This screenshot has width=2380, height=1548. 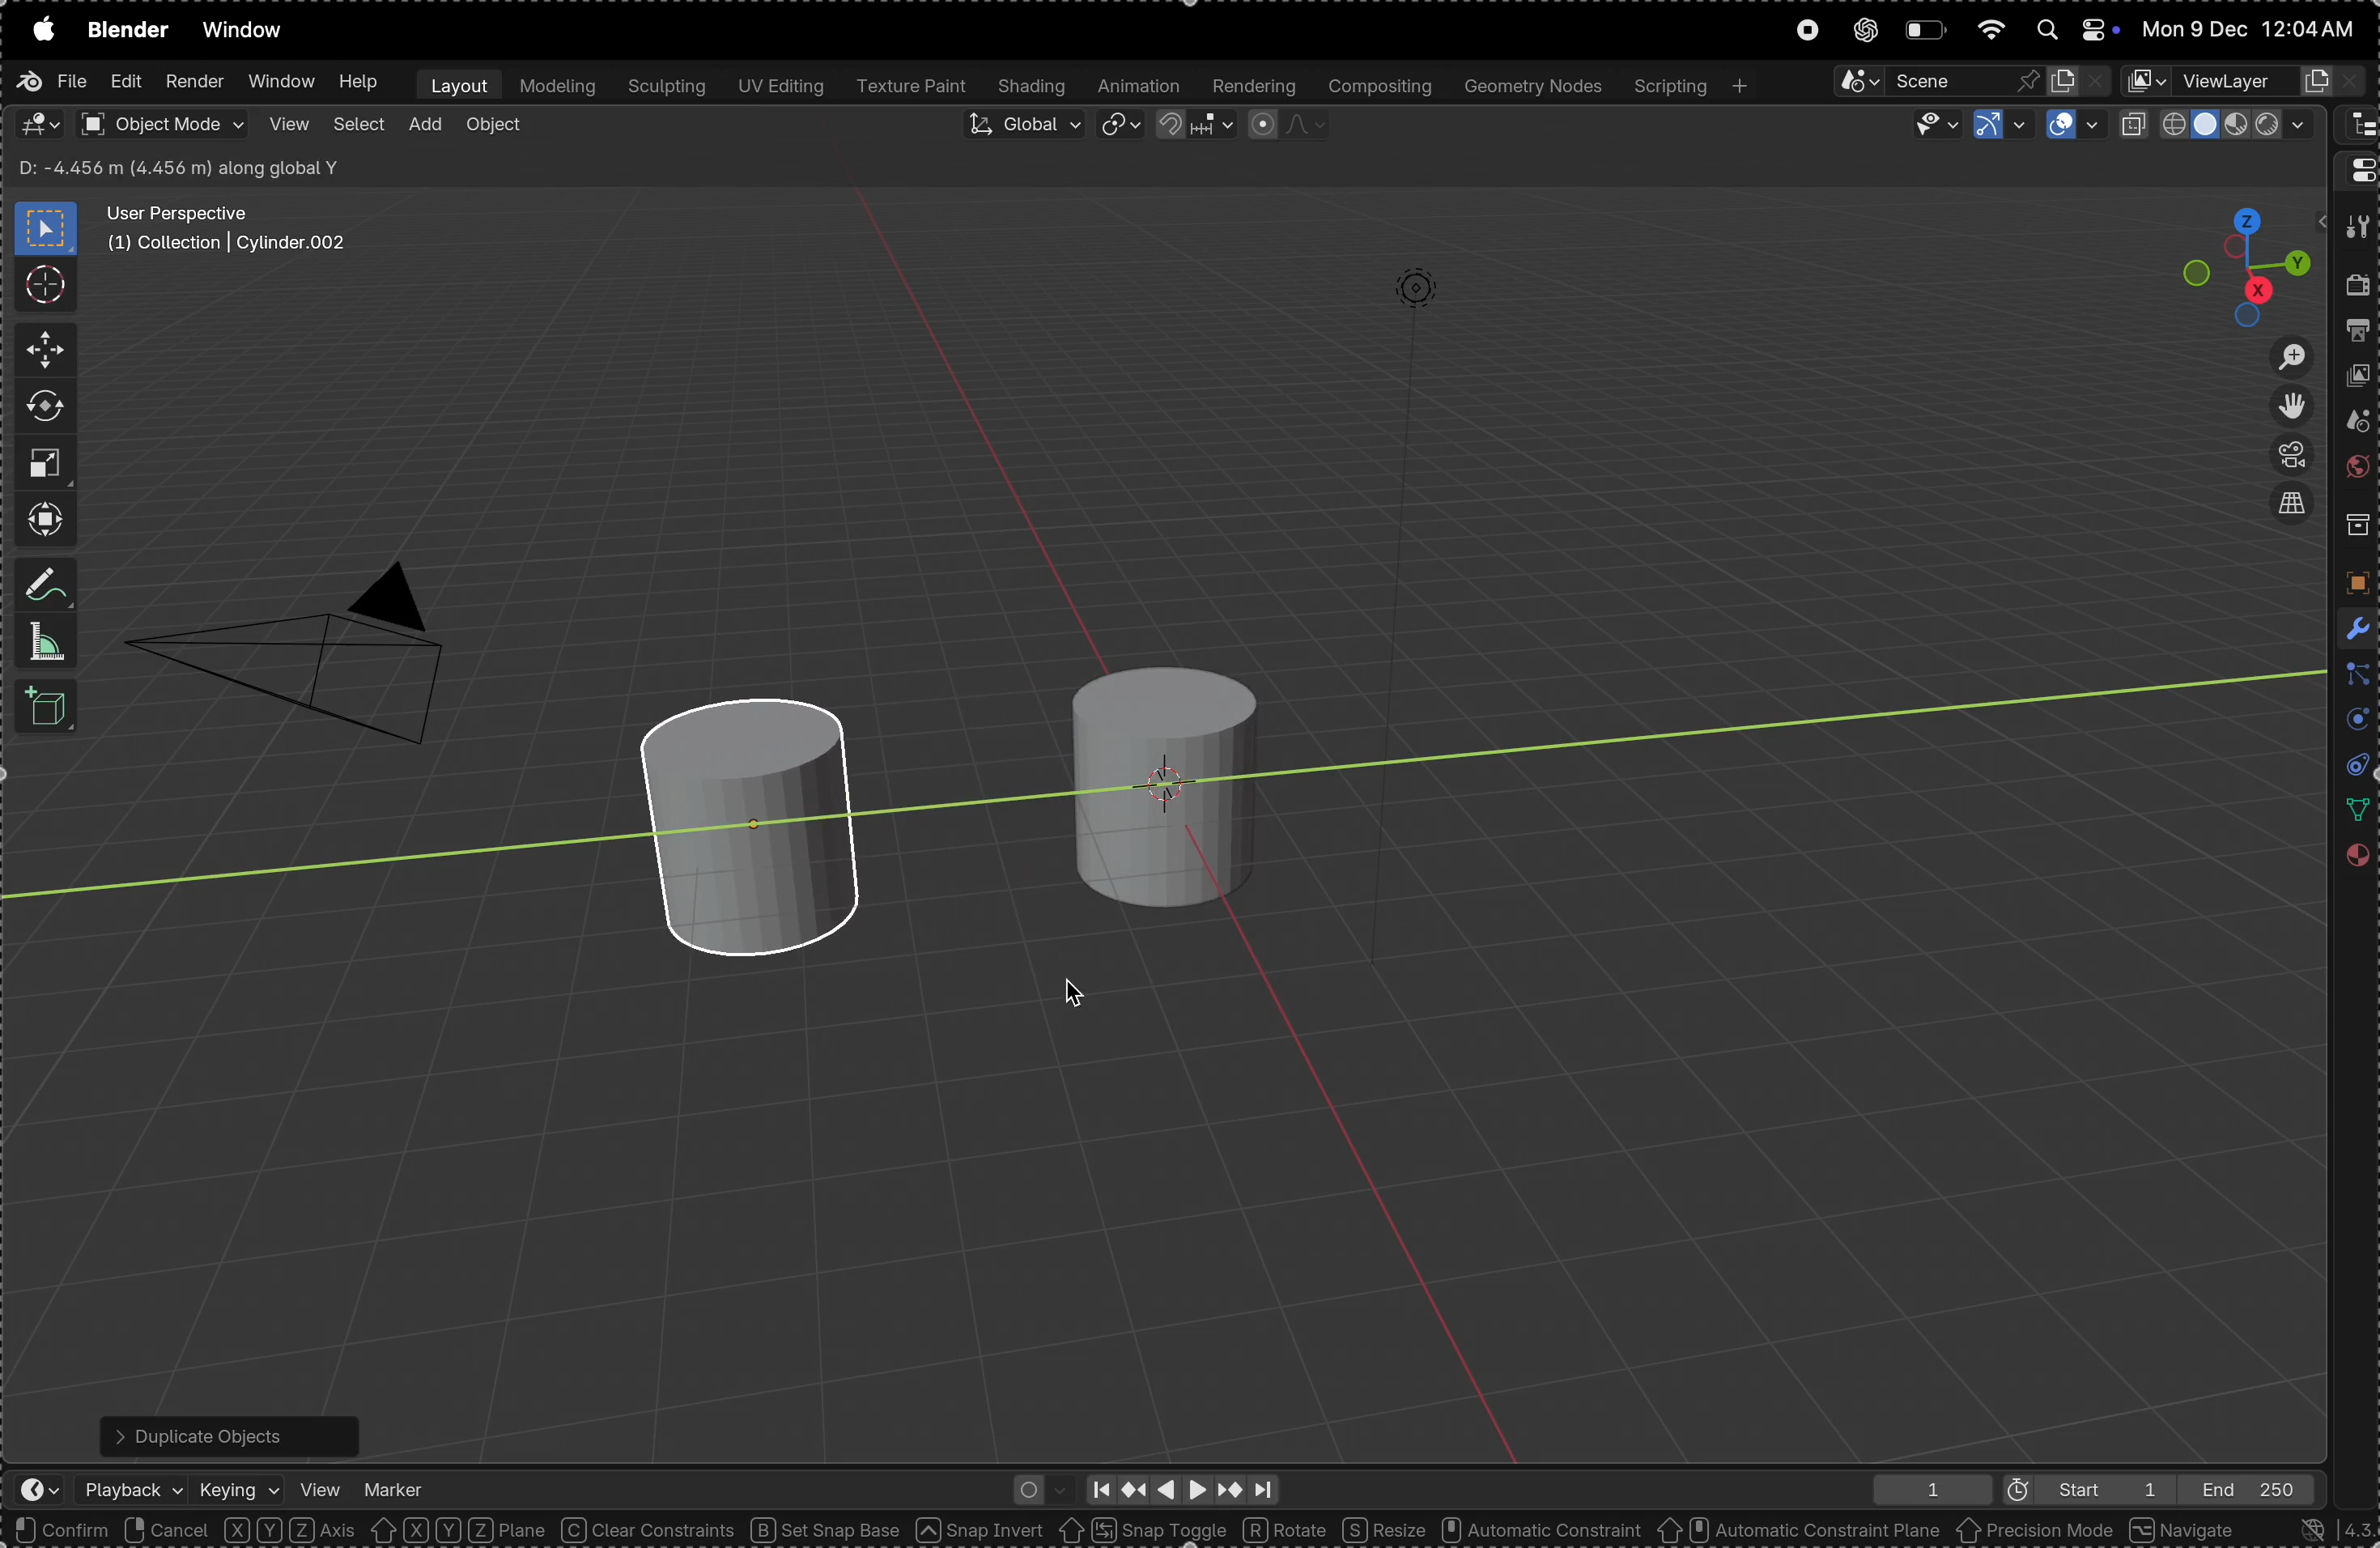 I want to click on cylinder, so click(x=1152, y=775).